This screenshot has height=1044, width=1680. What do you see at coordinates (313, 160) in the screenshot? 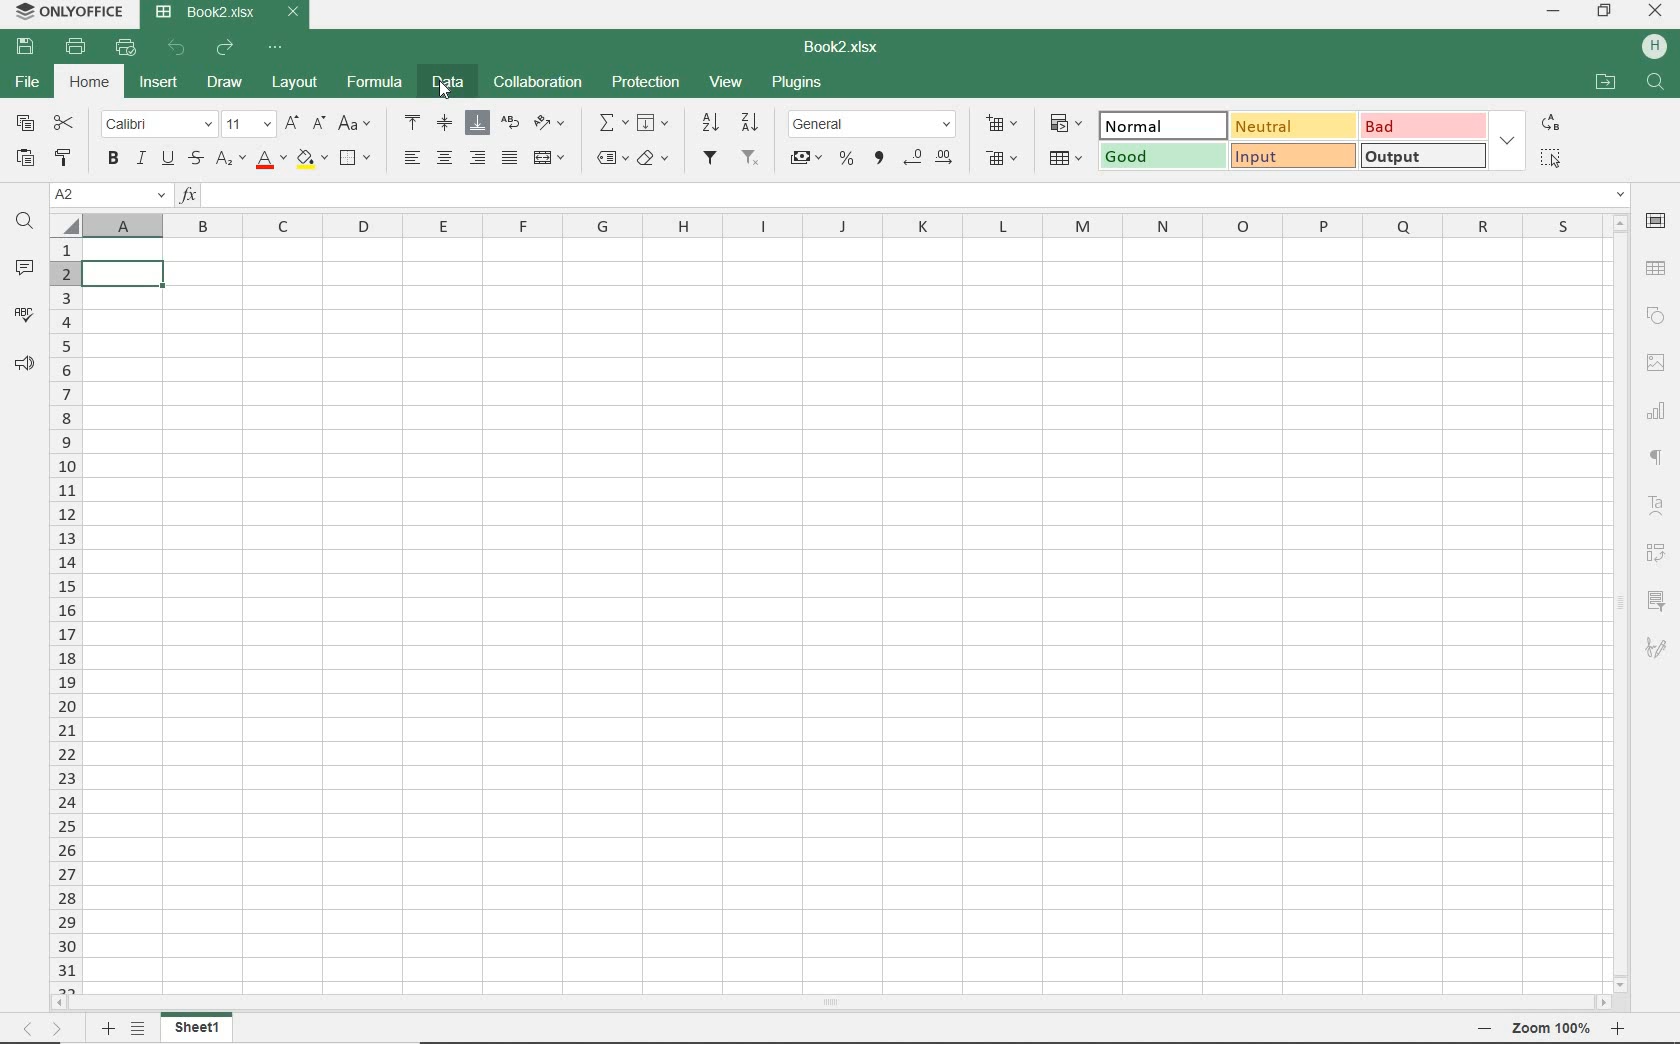
I see `FILL COLOR` at bounding box center [313, 160].